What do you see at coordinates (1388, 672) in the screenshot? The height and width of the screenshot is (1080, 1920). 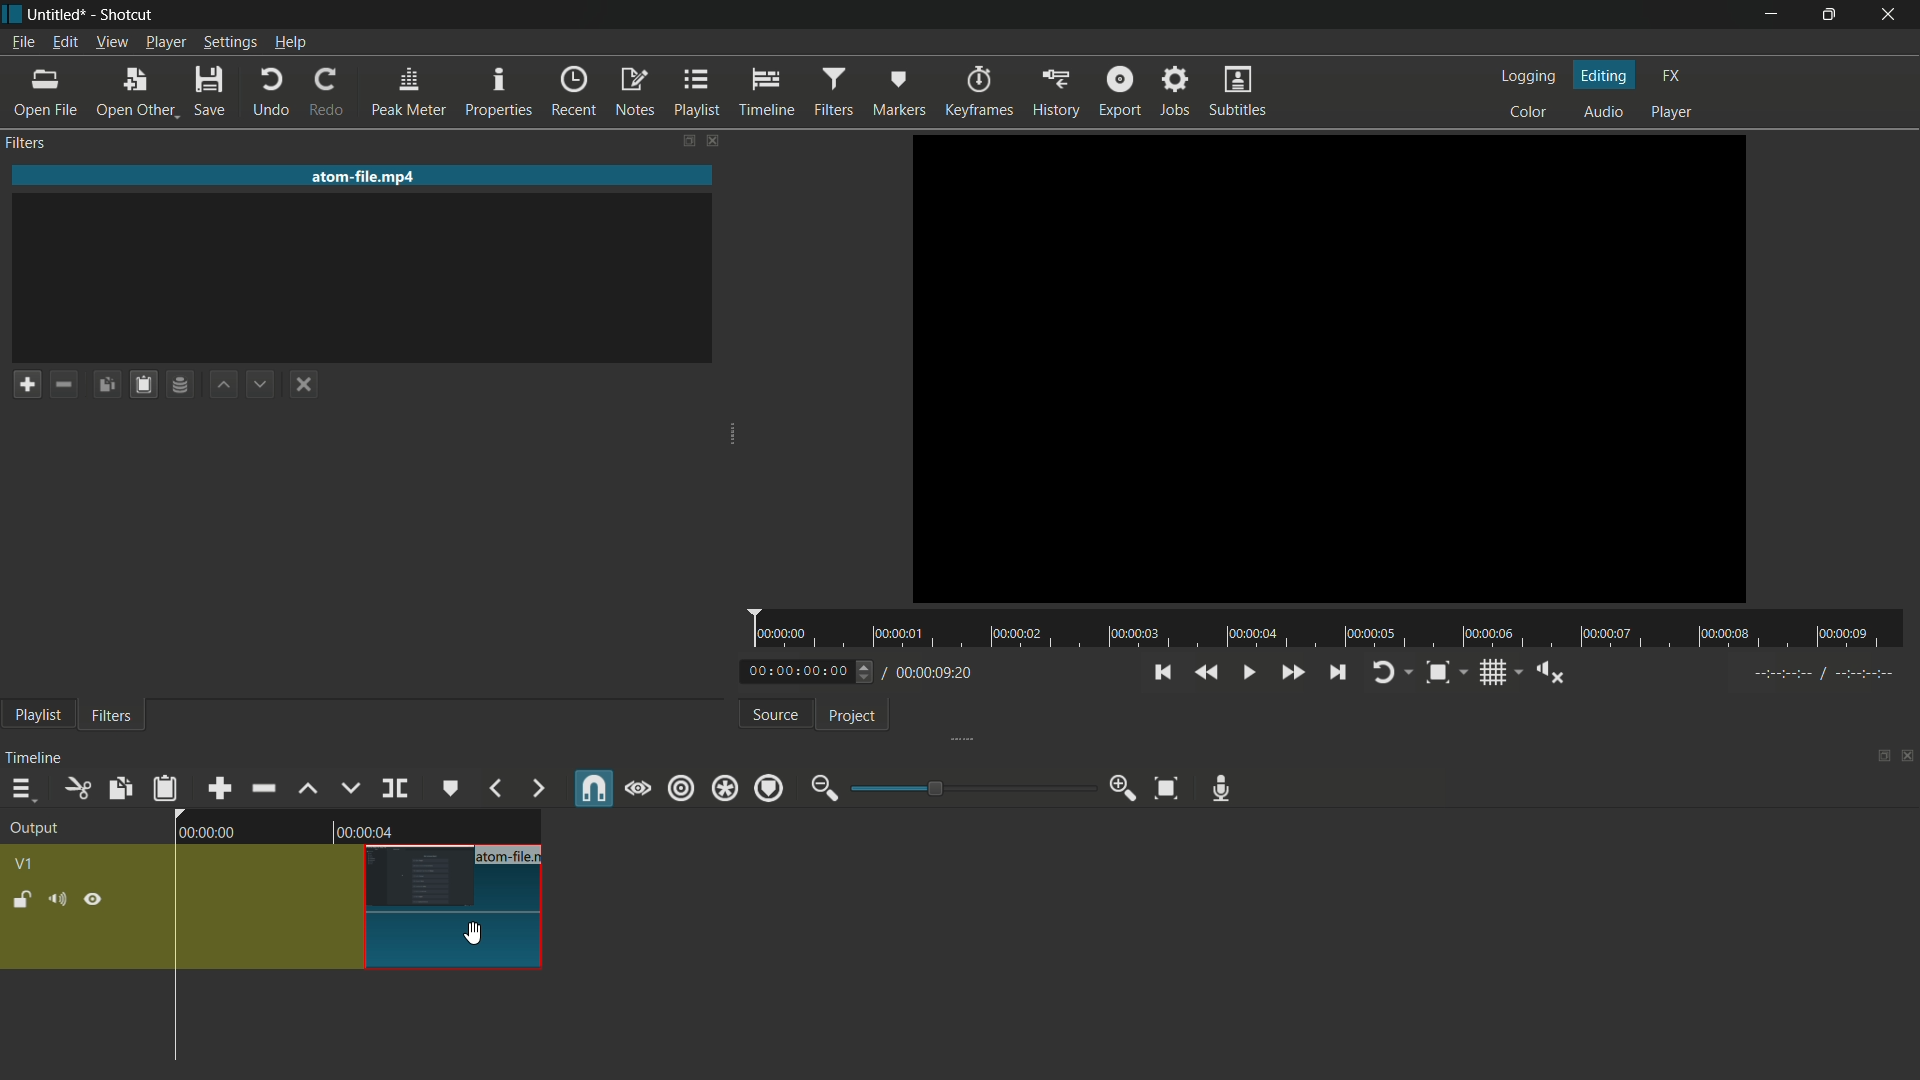 I see `toggle player looping` at bounding box center [1388, 672].